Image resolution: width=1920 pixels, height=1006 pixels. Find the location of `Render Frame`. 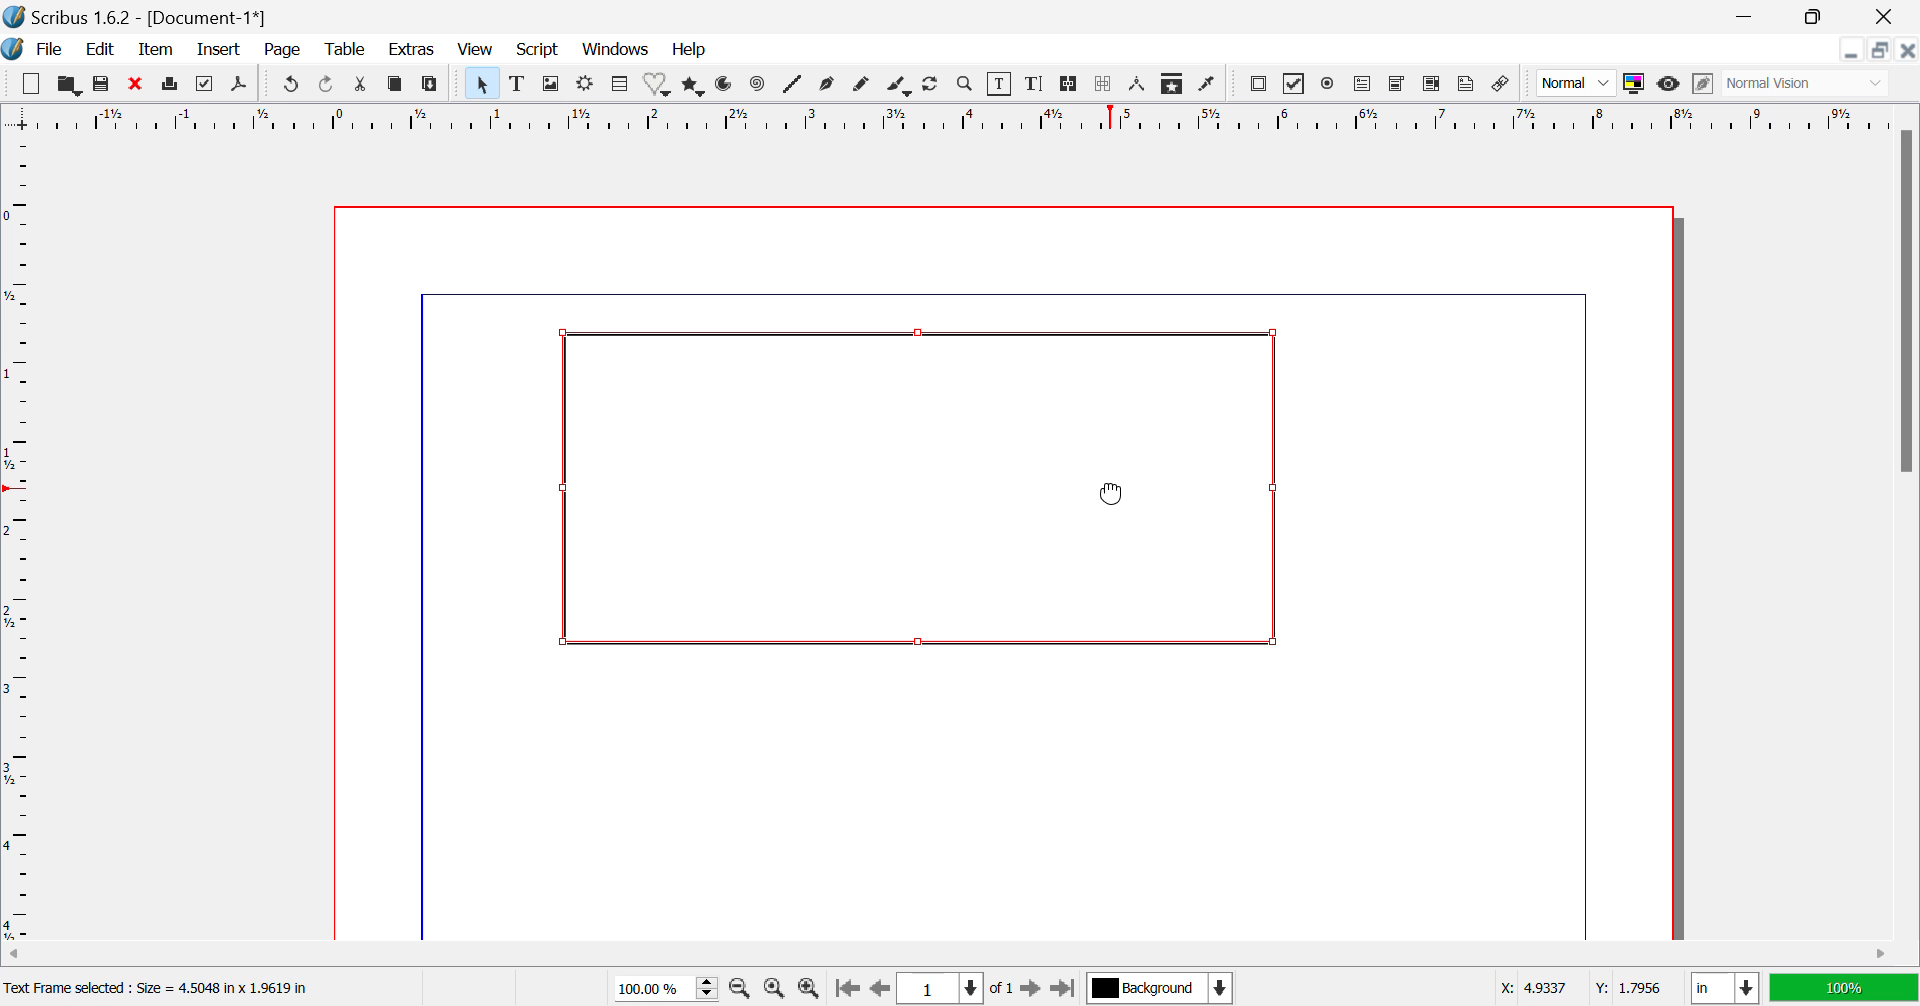

Render Frame is located at coordinates (588, 84).